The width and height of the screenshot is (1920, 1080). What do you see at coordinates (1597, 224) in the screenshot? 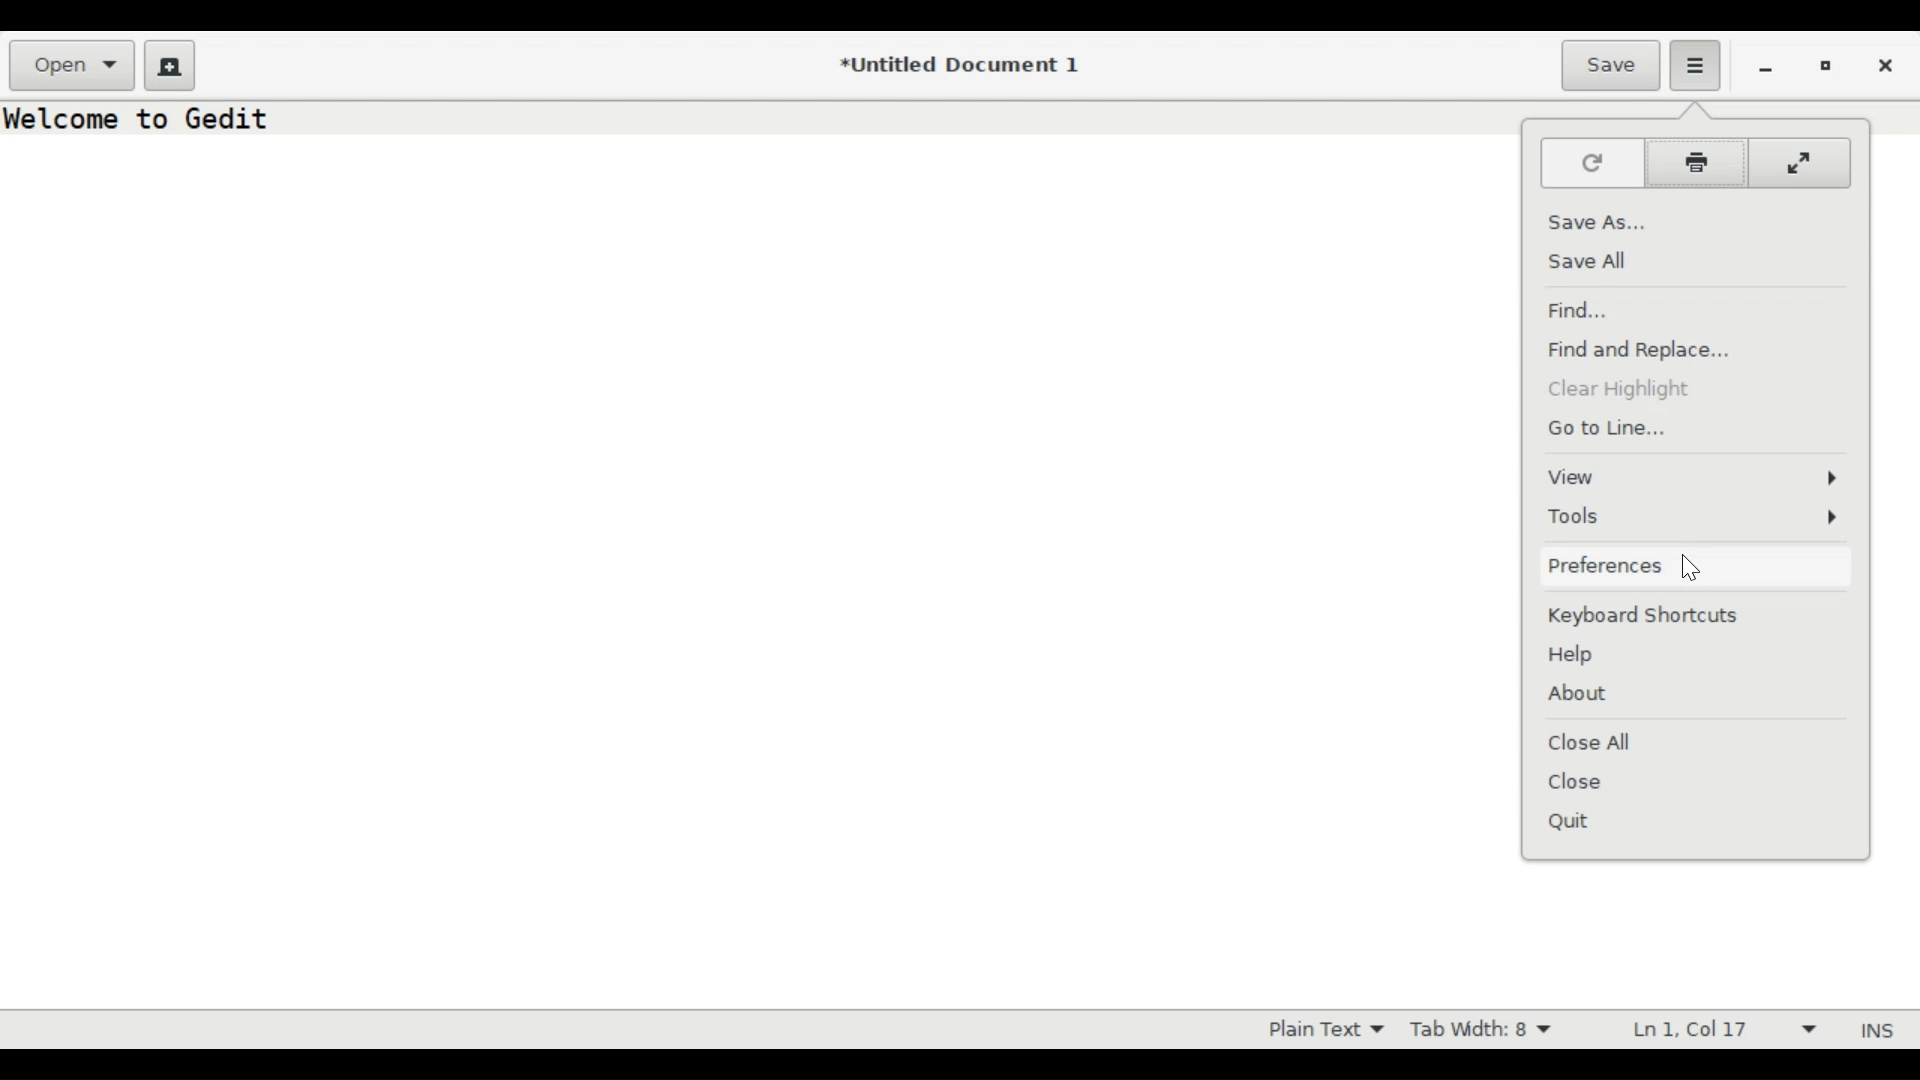
I see `Save As` at bounding box center [1597, 224].